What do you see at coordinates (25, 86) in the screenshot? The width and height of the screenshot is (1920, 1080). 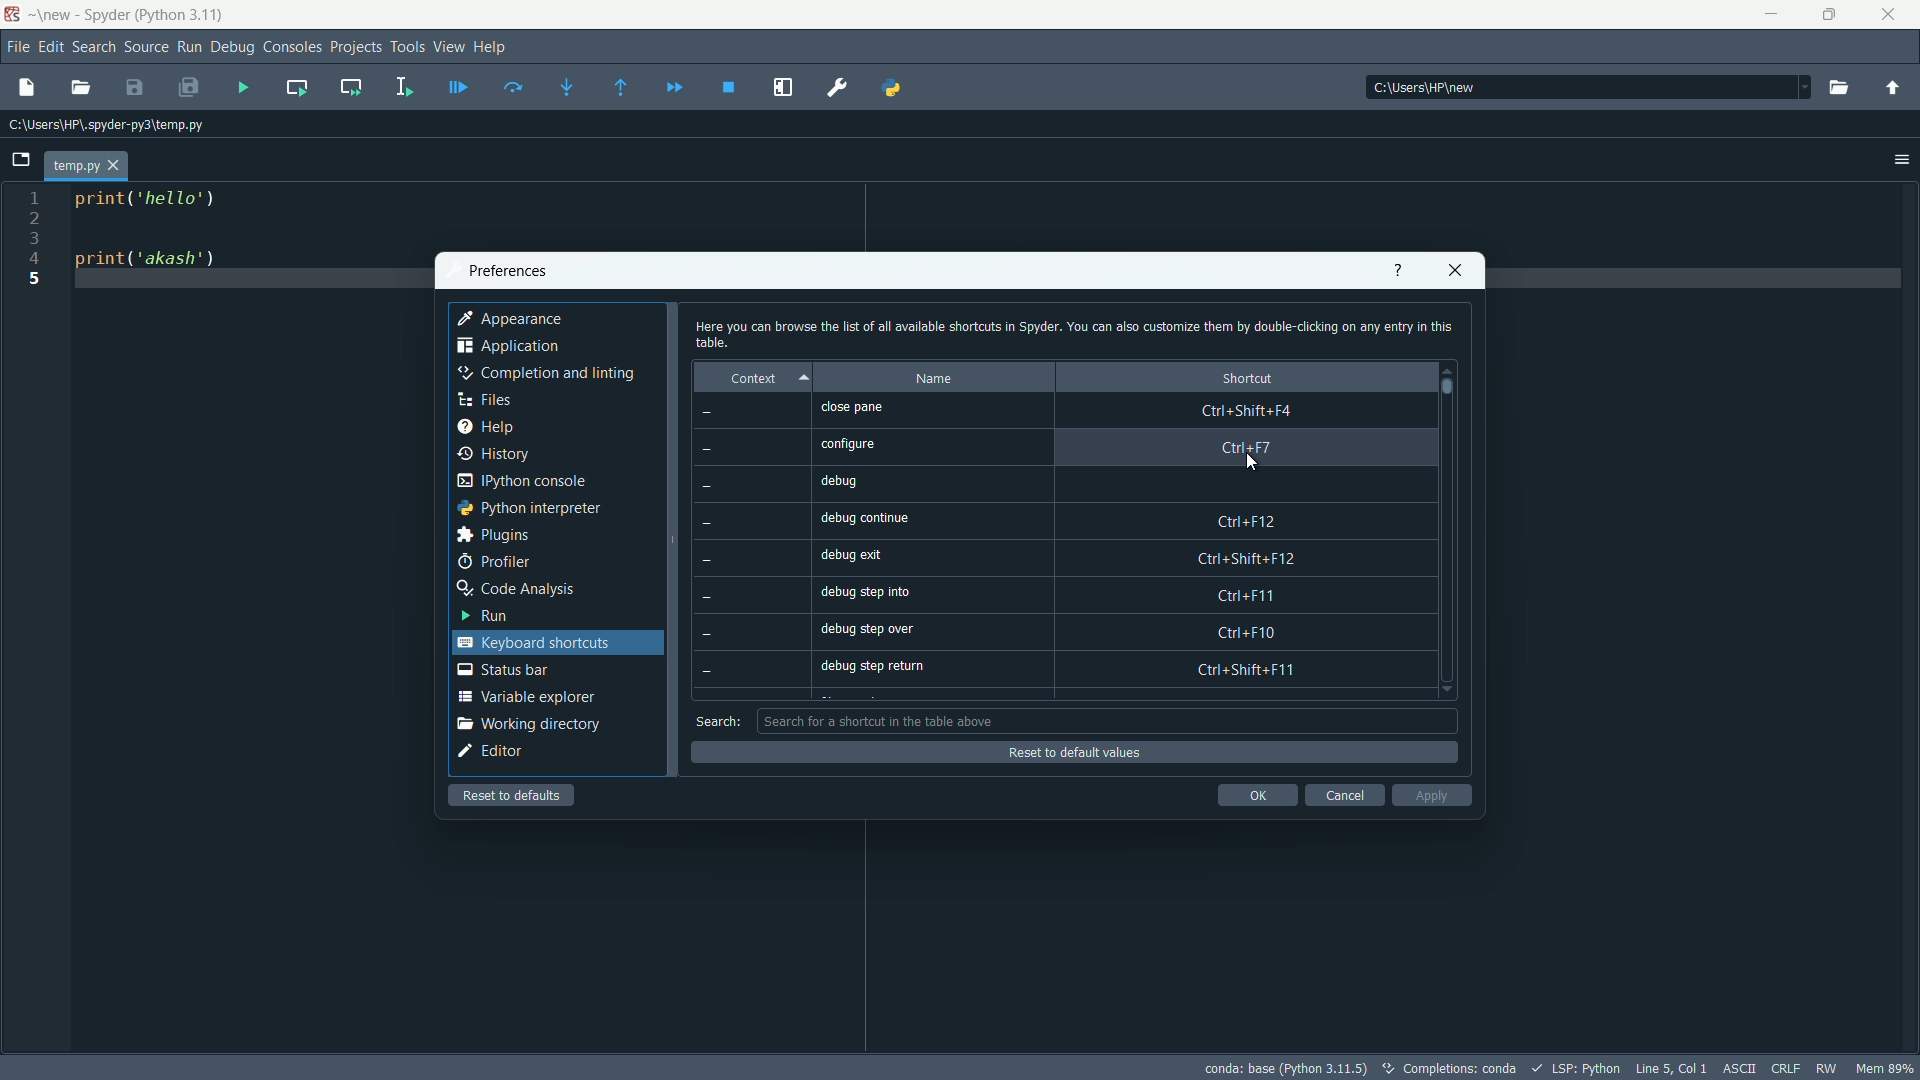 I see `new file` at bounding box center [25, 86].